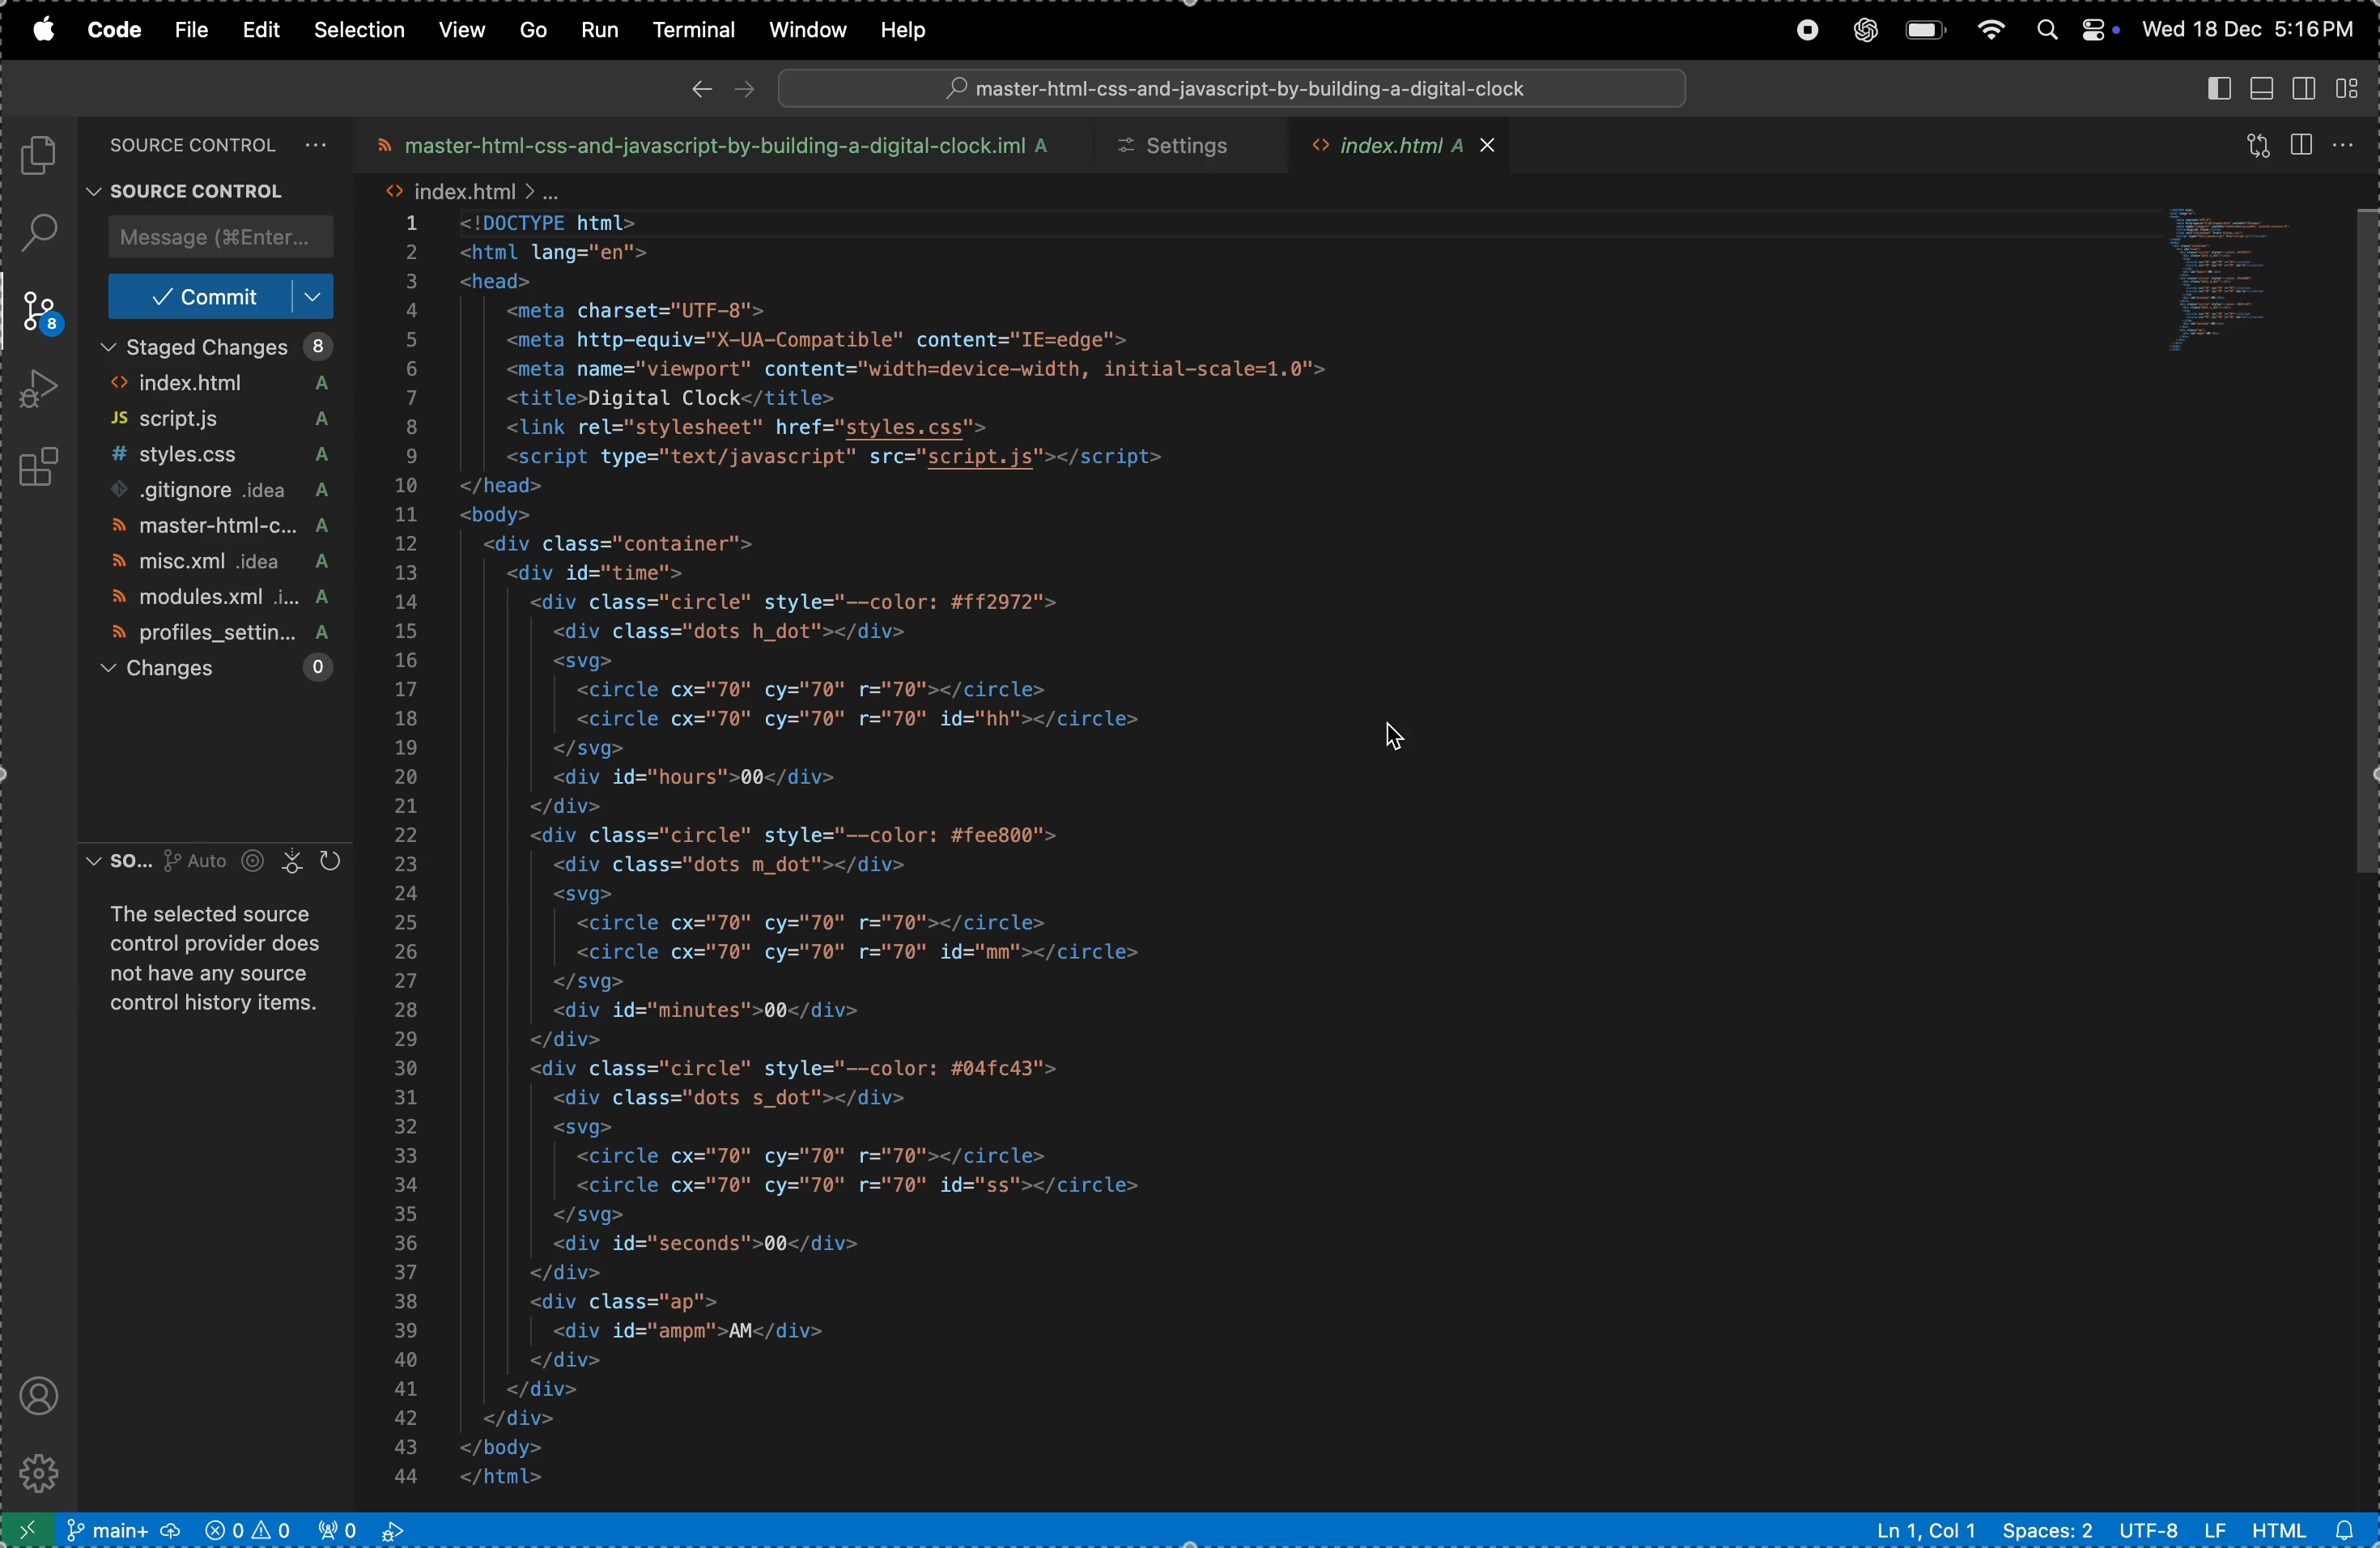 The width and height of the screenshot is (2380, 1548). Describe the element at coordinates (216, 458) in the screenshot. I see `style .css` at that location.